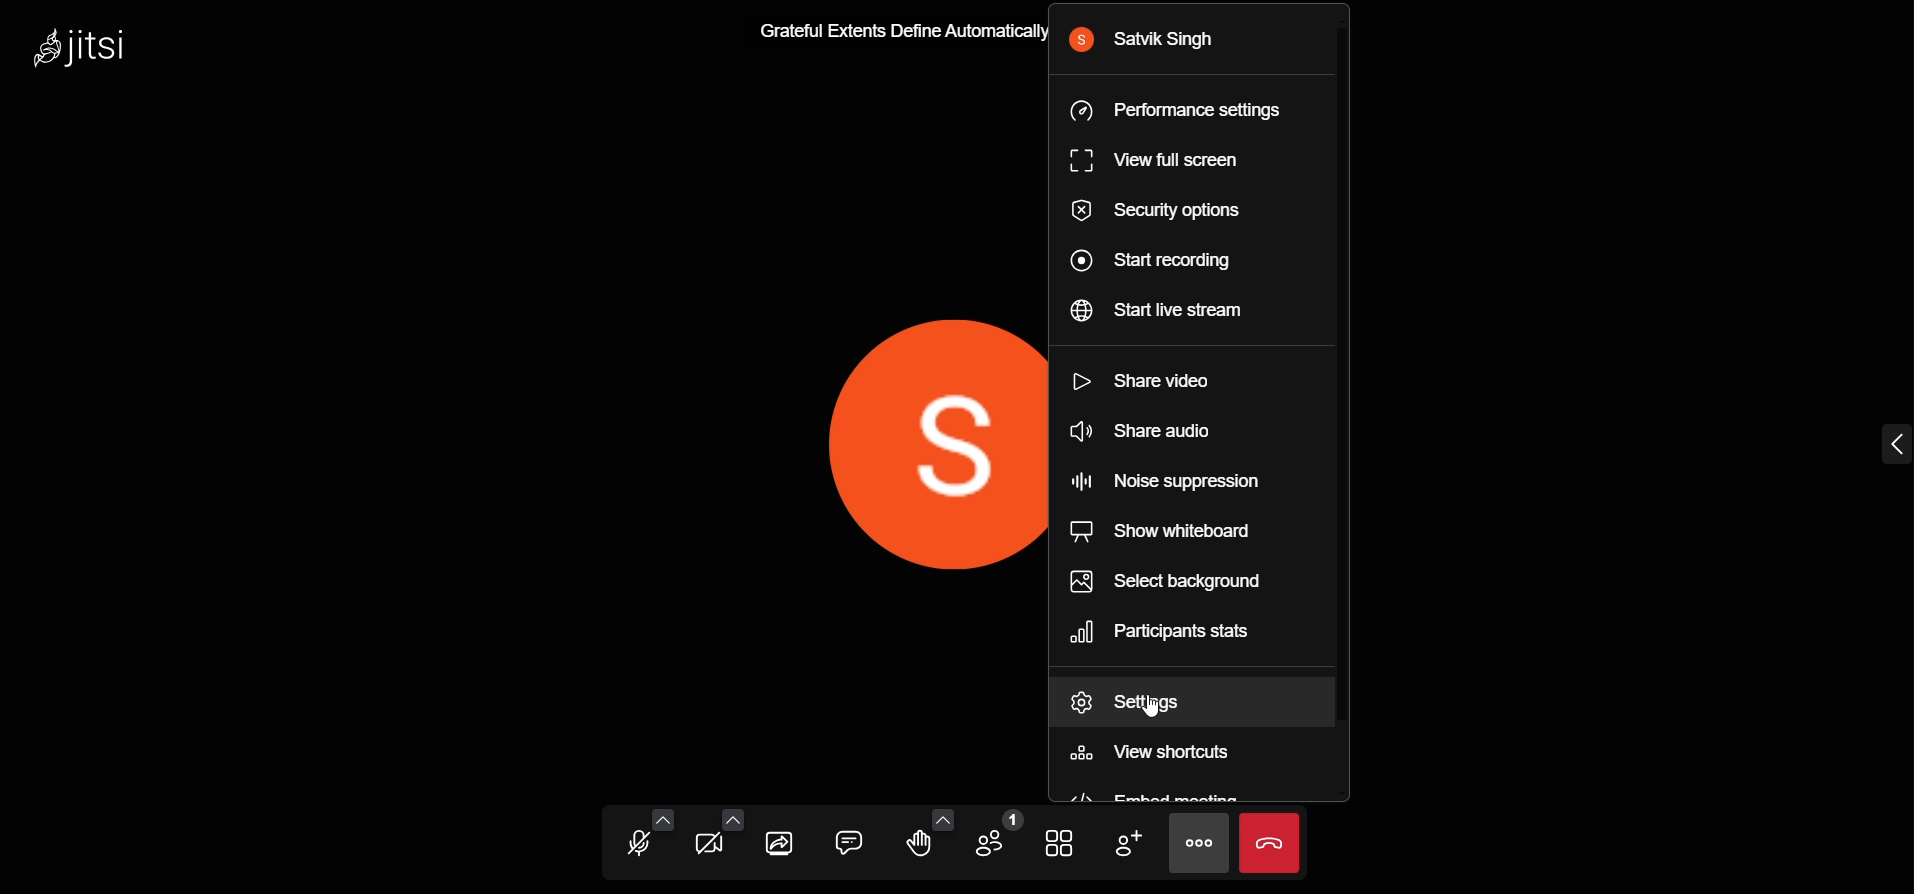 This screenshot has width=1914, height=894. What do you see at coordinates (1151, 433) in the screenshot?
I see `share audio` at bounding box center [1151, 433].